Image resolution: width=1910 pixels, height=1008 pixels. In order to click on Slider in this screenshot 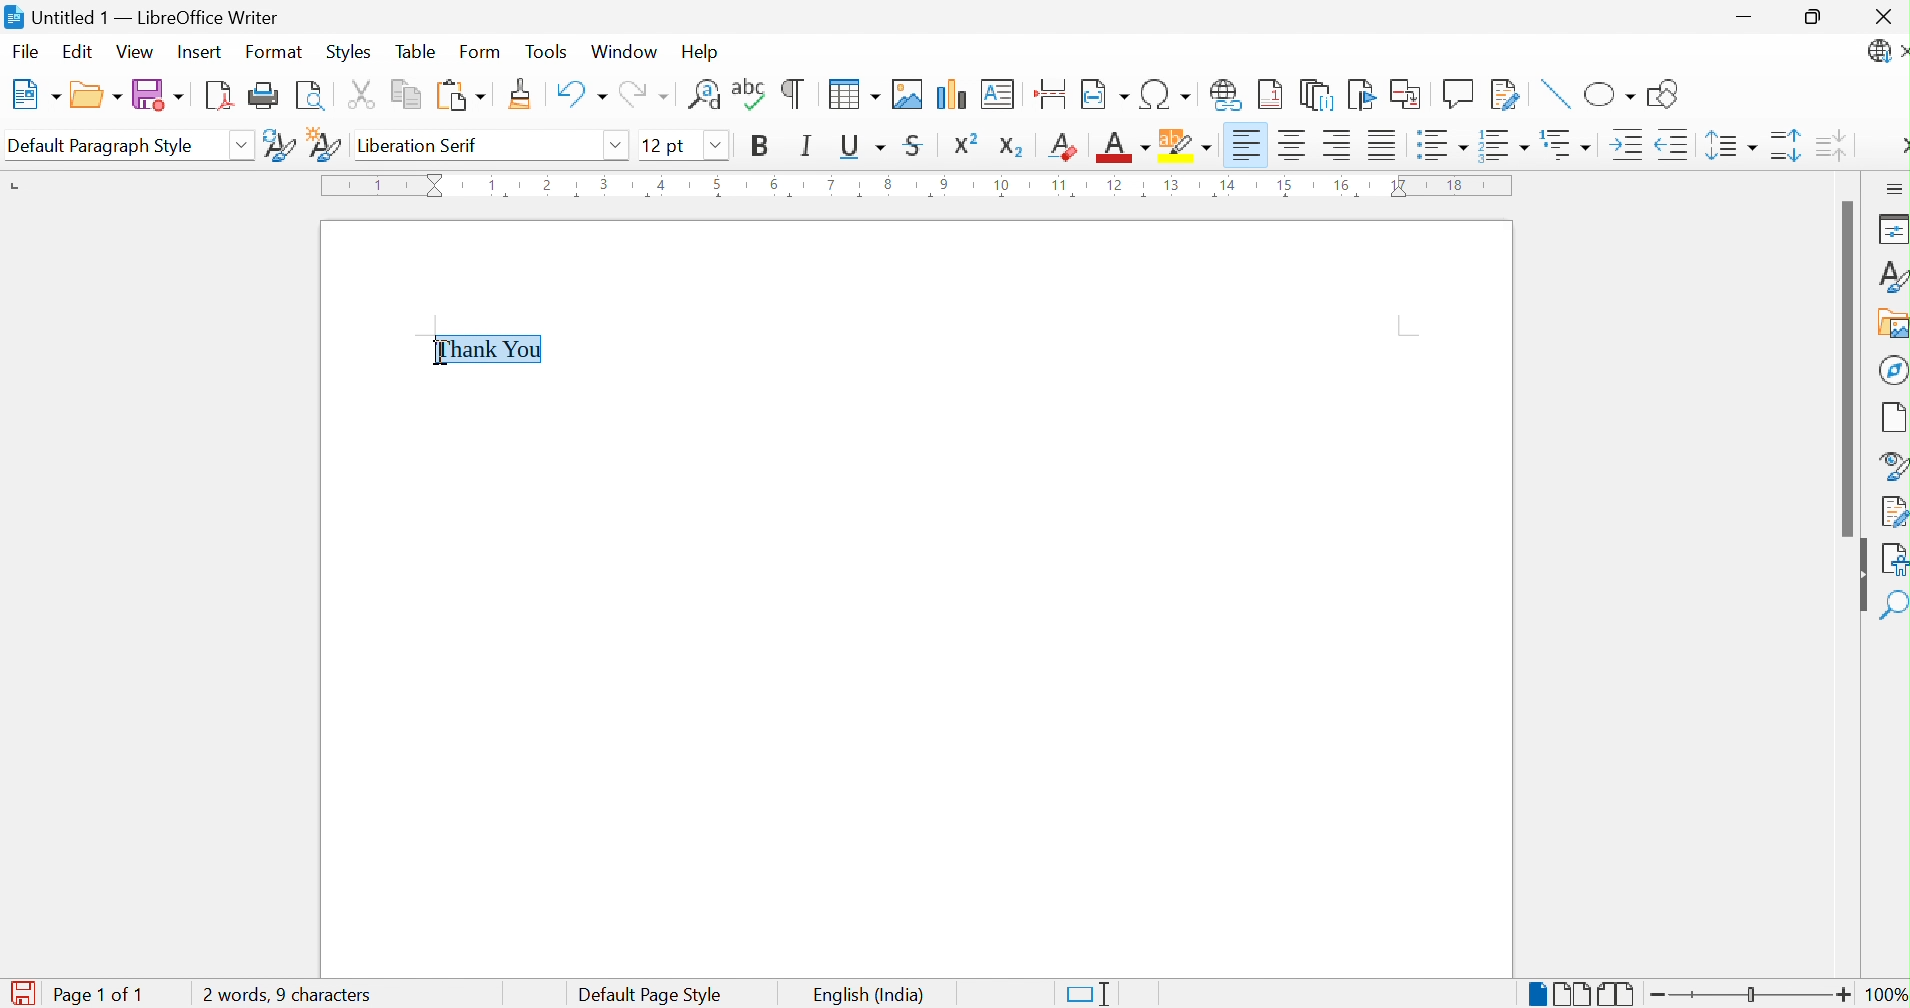, I will do `click(1751, 995)`.